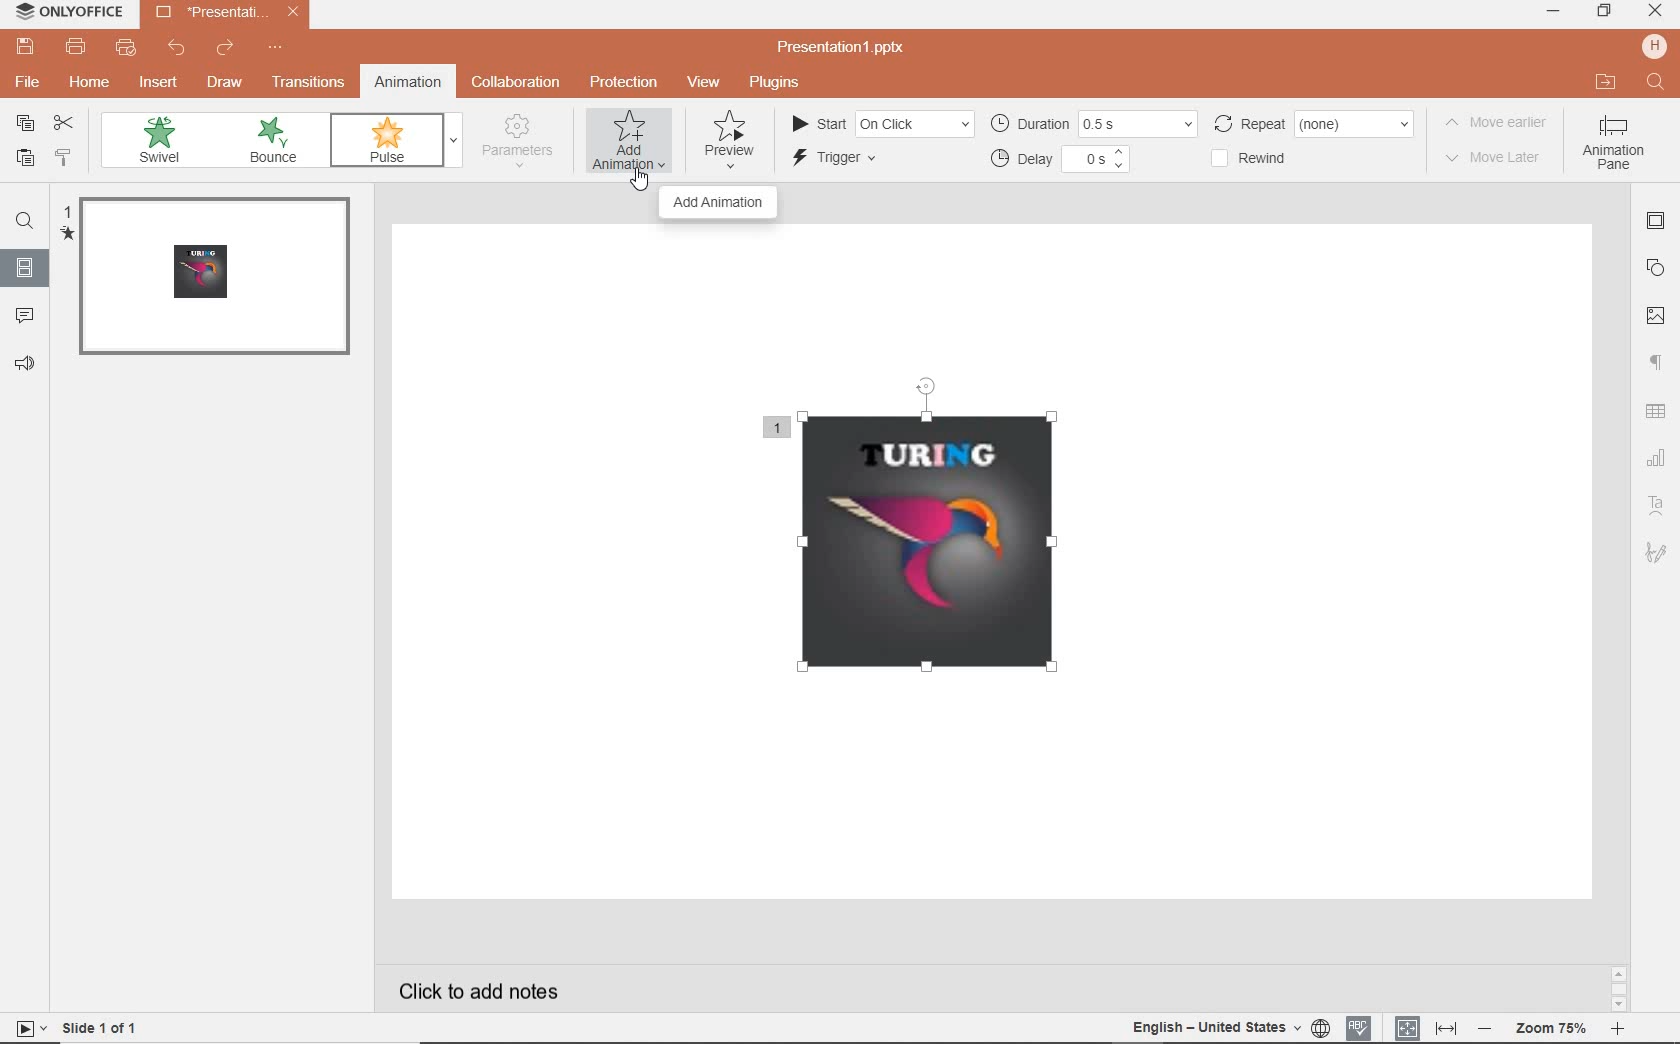 The image size is (1680, 1044). I want to click on insert, so click(158, 82).